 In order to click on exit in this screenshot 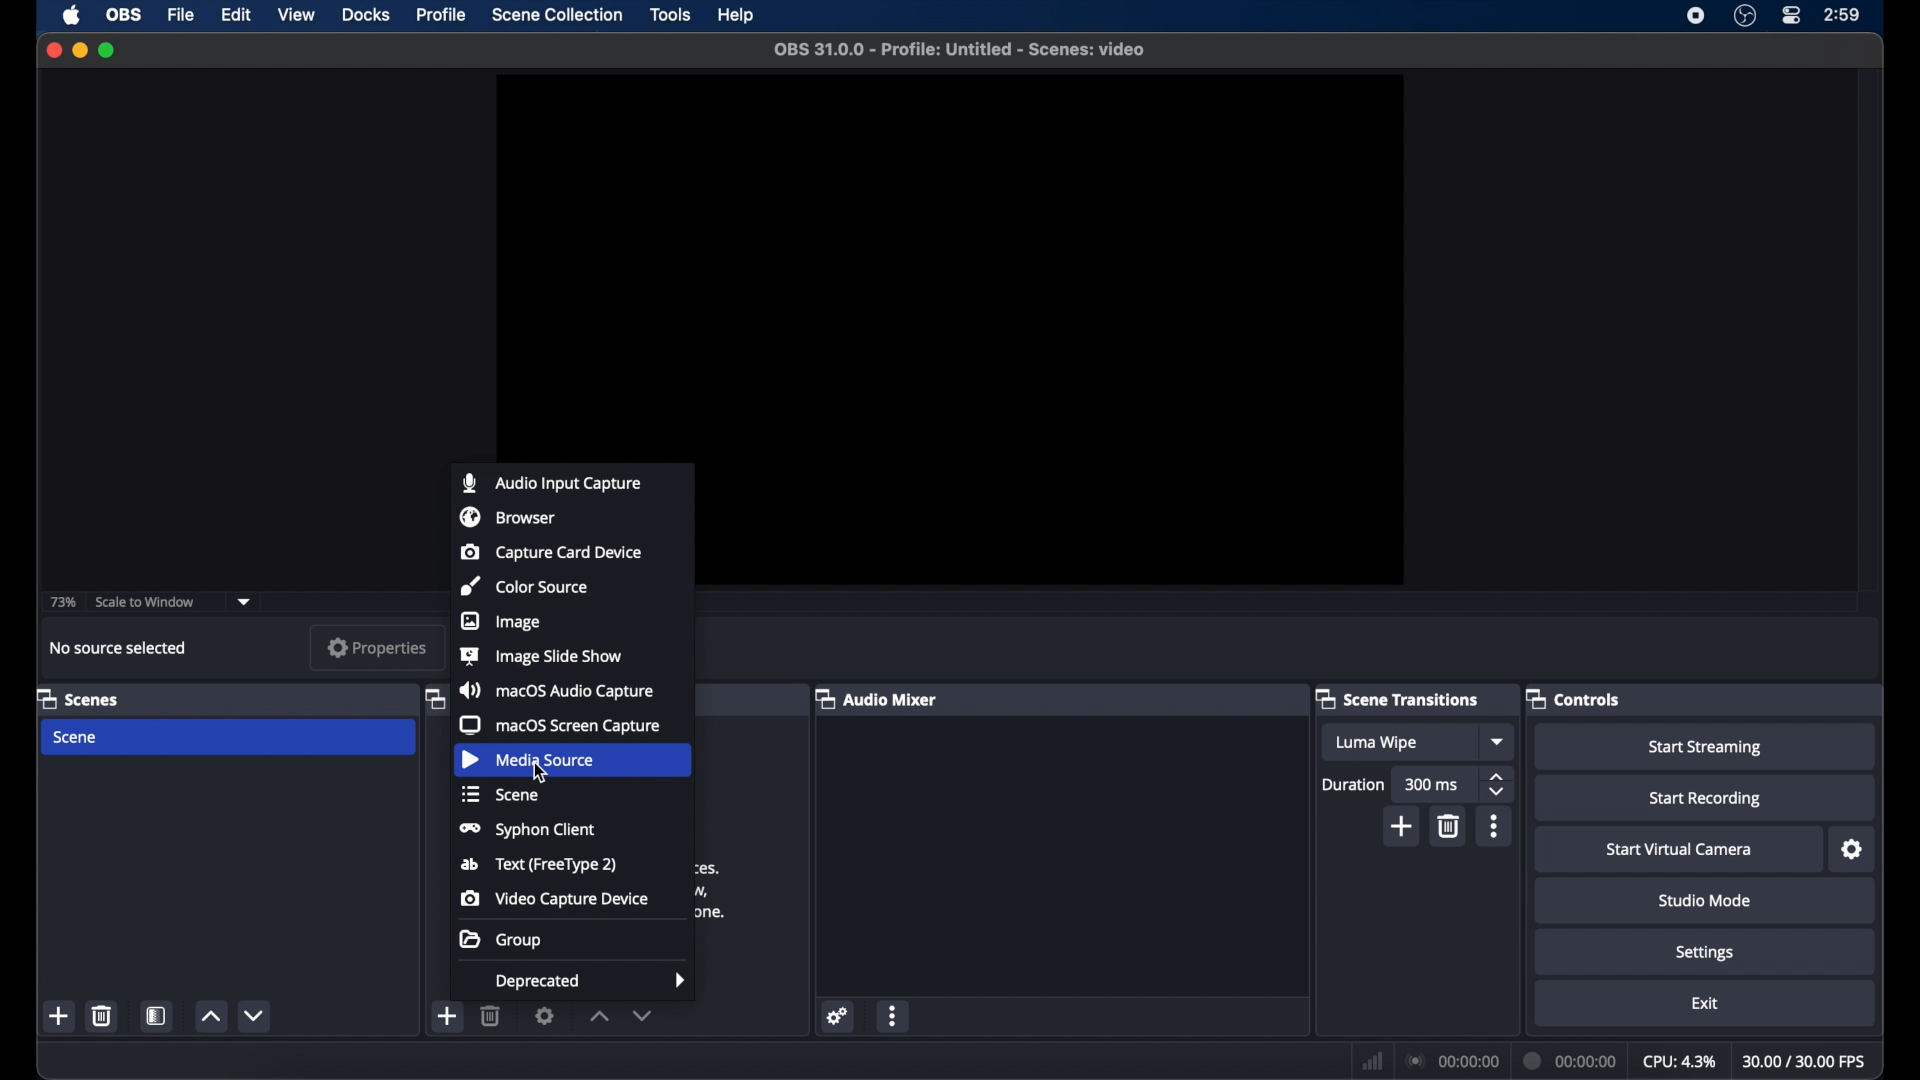, I will do `click(1706, 1003)`.